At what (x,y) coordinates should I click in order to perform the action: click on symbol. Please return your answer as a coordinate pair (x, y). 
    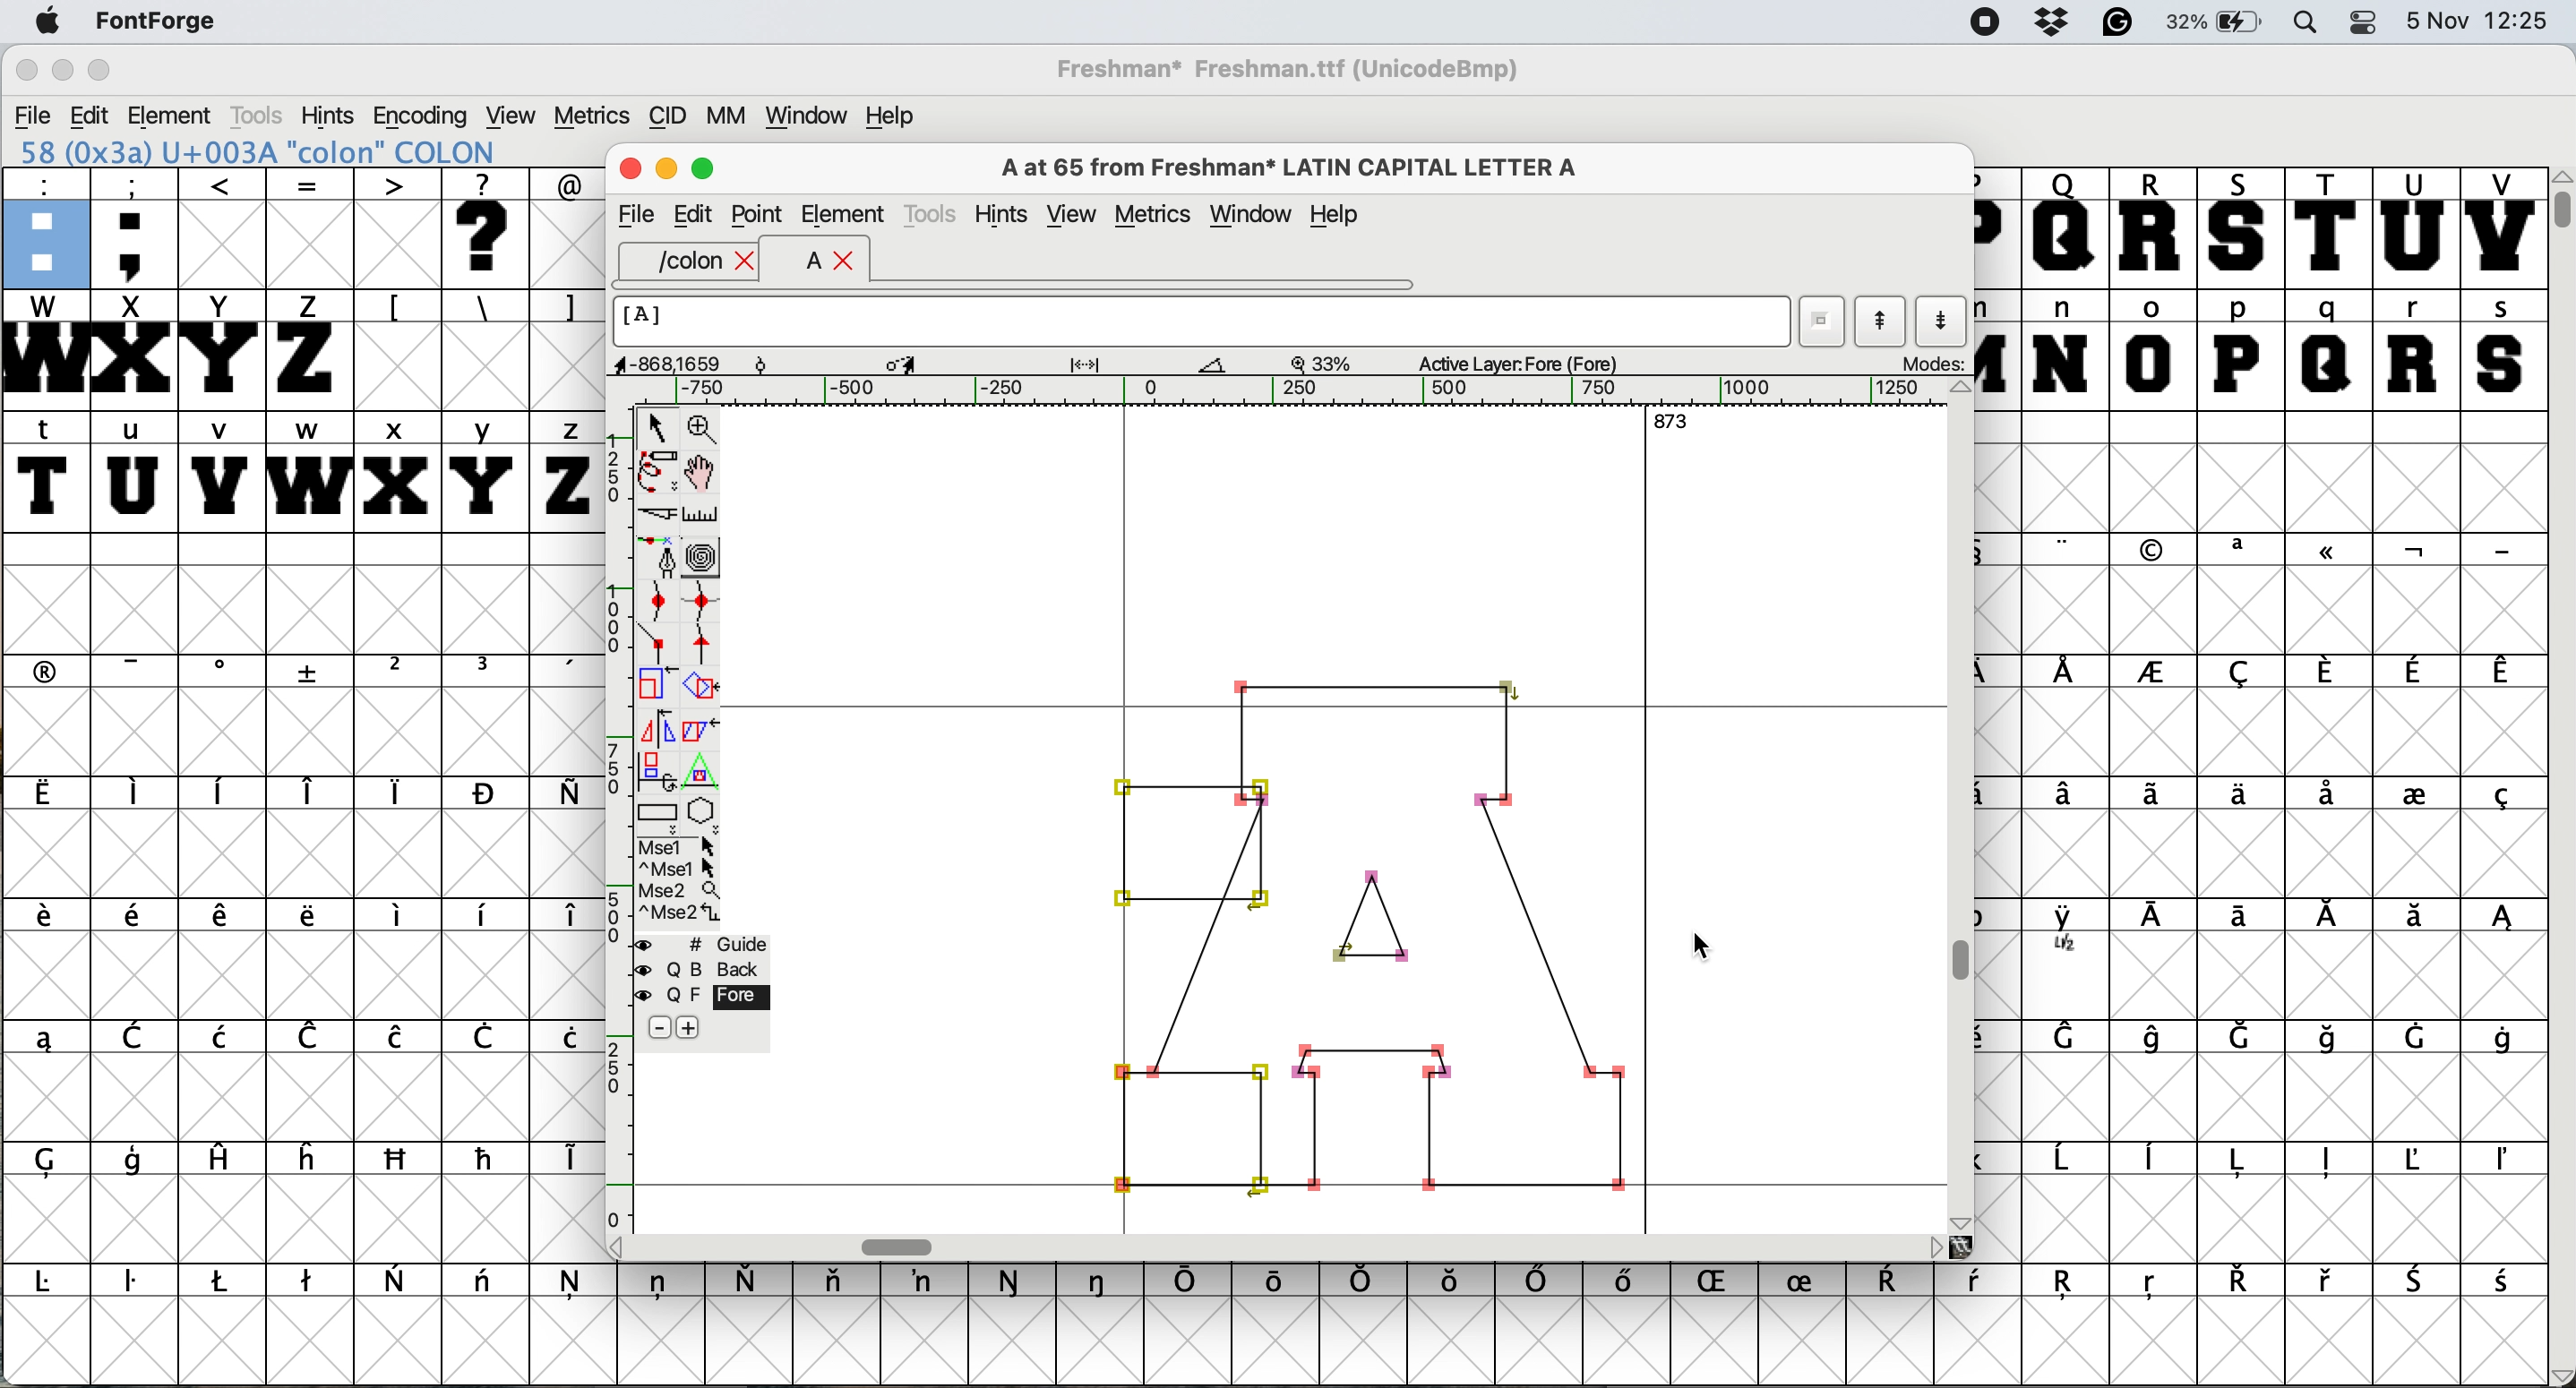
    Looking at the image, I should click on (2329, 796).